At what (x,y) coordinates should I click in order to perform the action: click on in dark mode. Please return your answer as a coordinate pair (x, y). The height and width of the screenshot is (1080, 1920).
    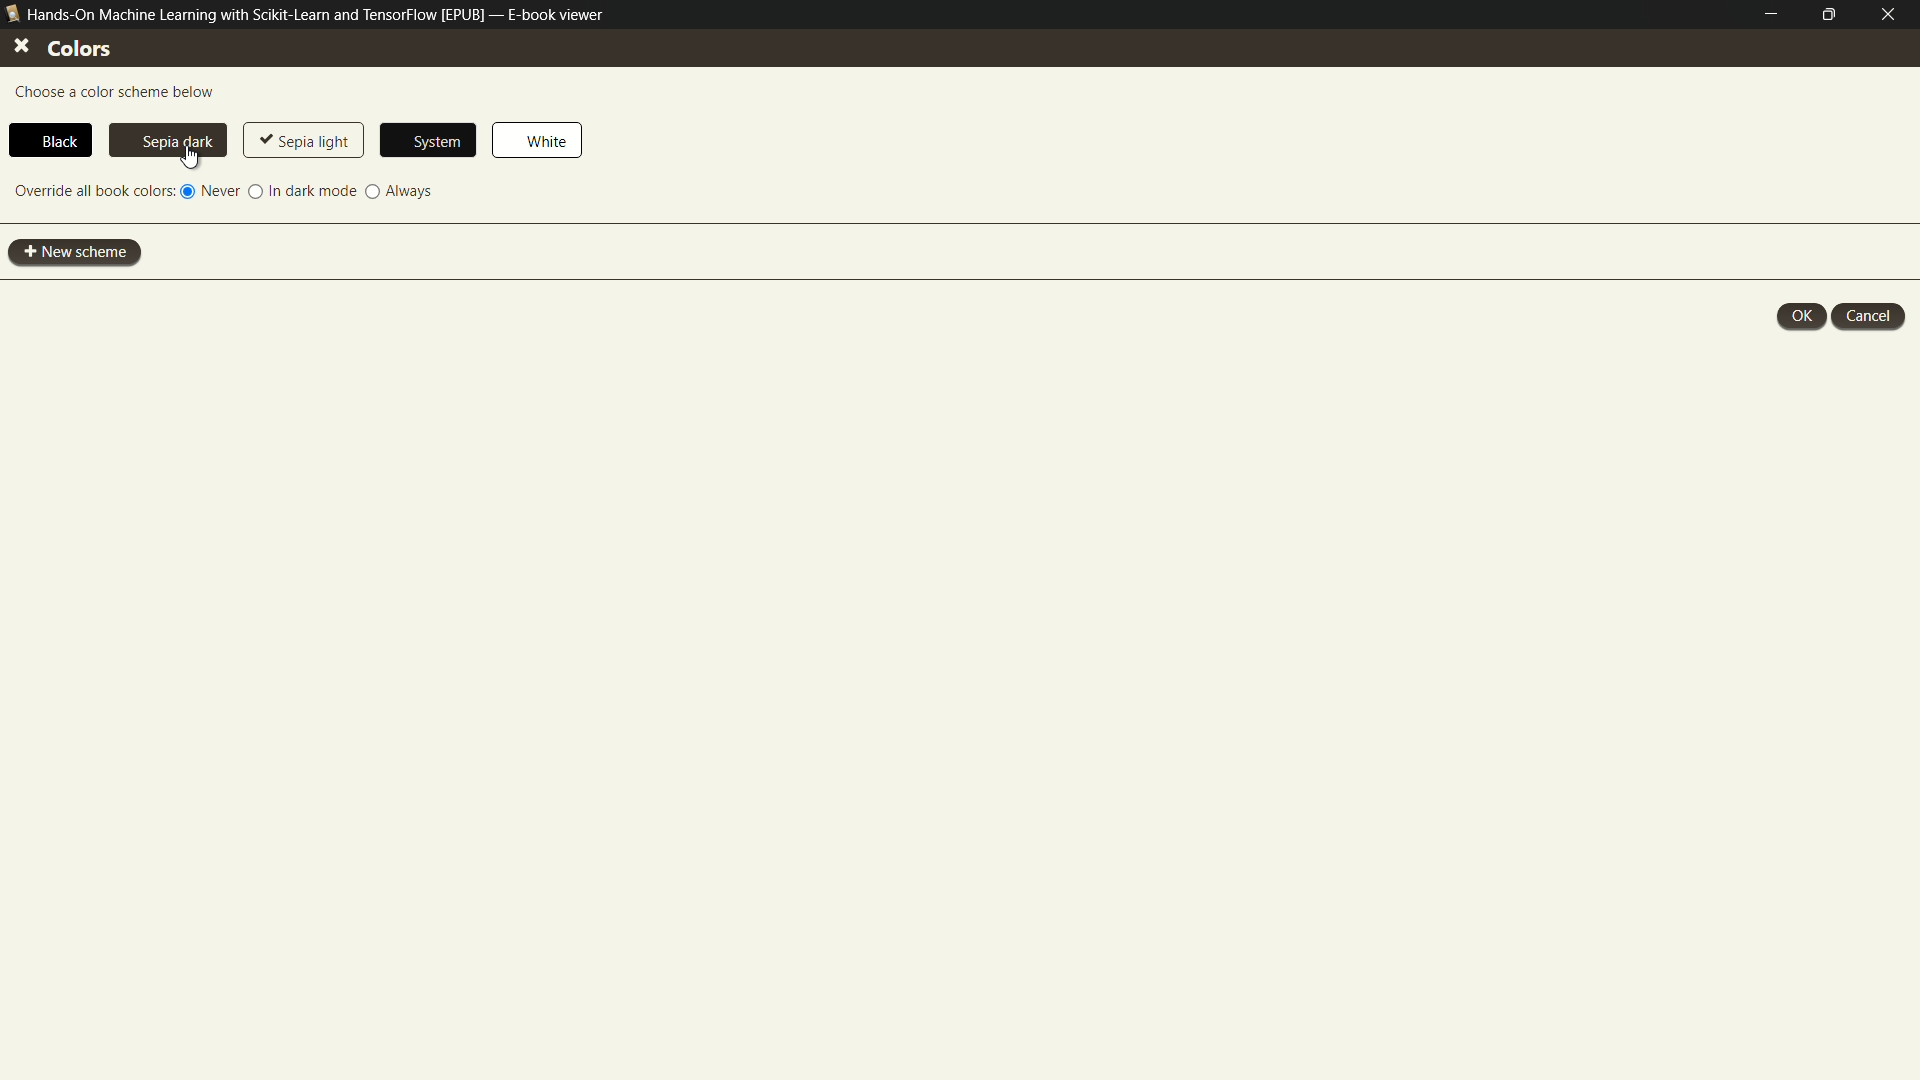
    Looking at the image, I should click on (303, 192).